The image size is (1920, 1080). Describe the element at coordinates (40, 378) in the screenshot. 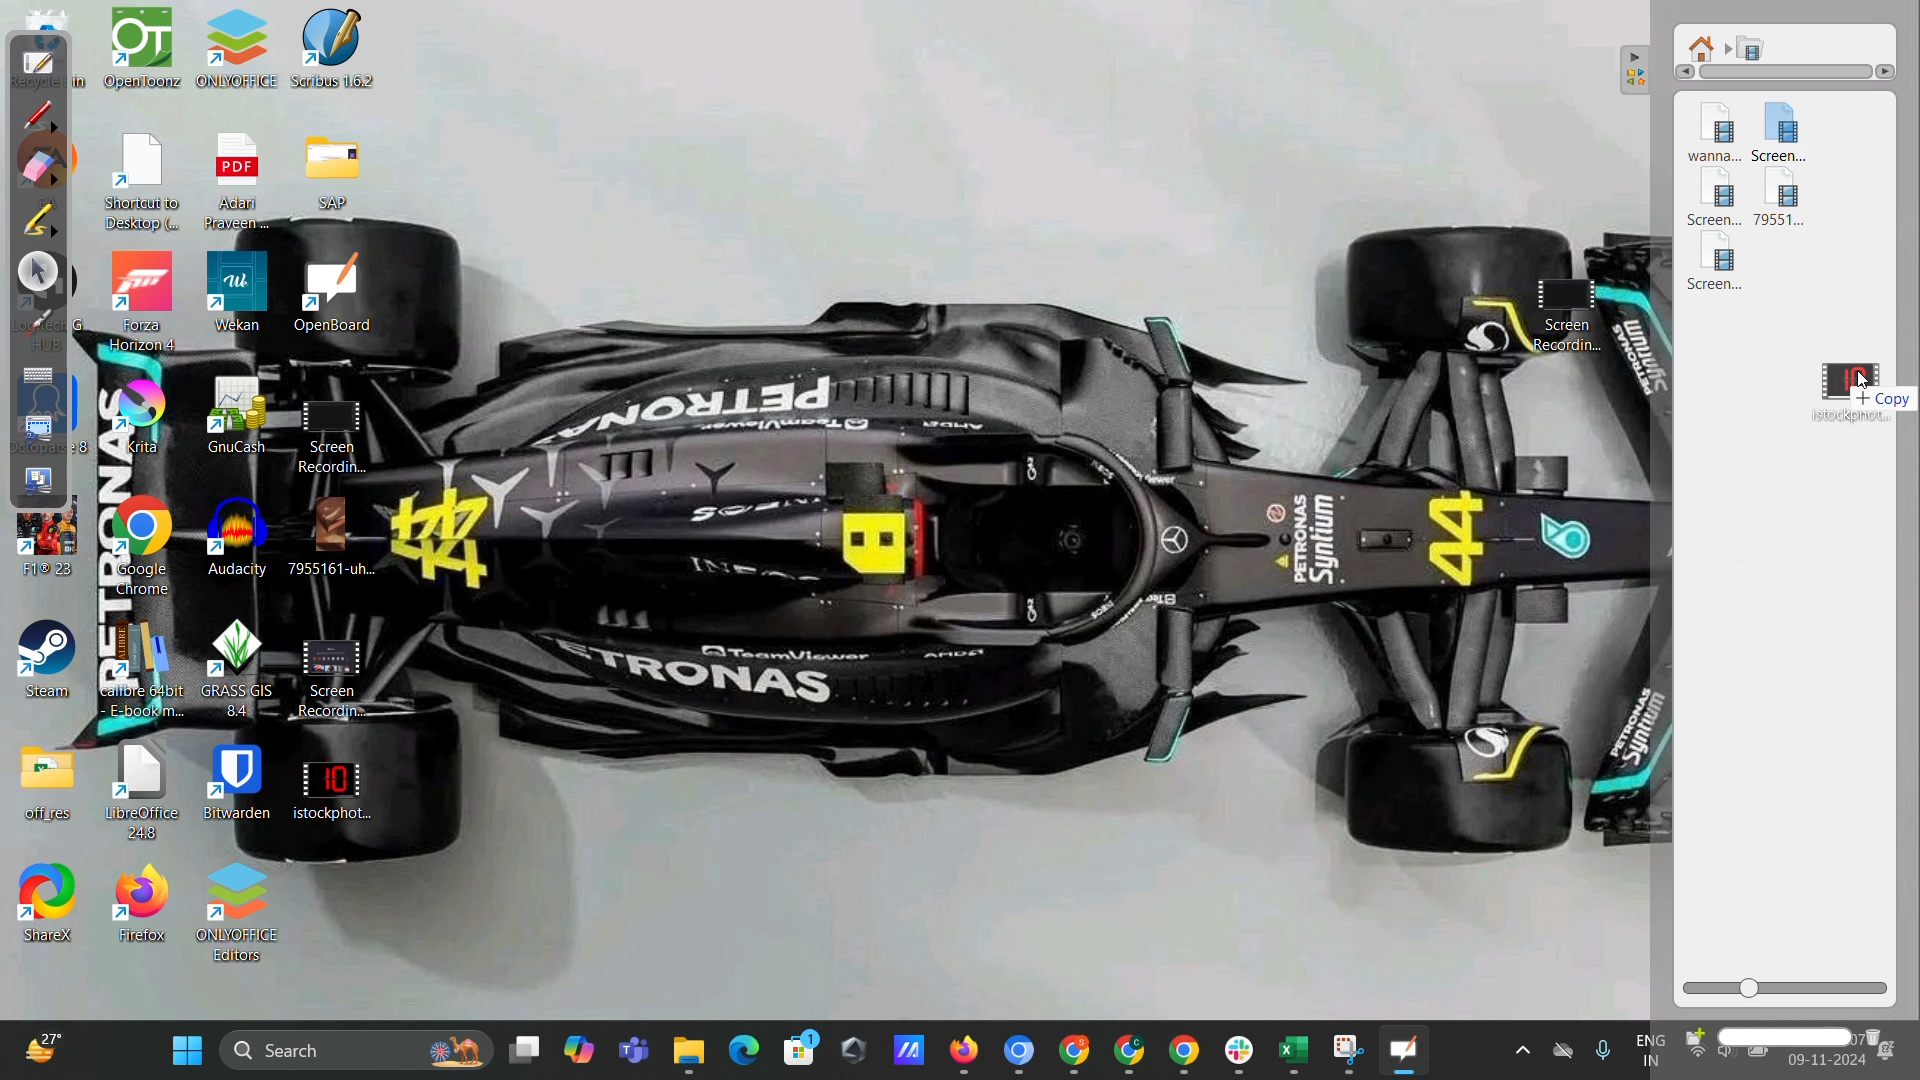

I see `display virtual keyboard` at that location.